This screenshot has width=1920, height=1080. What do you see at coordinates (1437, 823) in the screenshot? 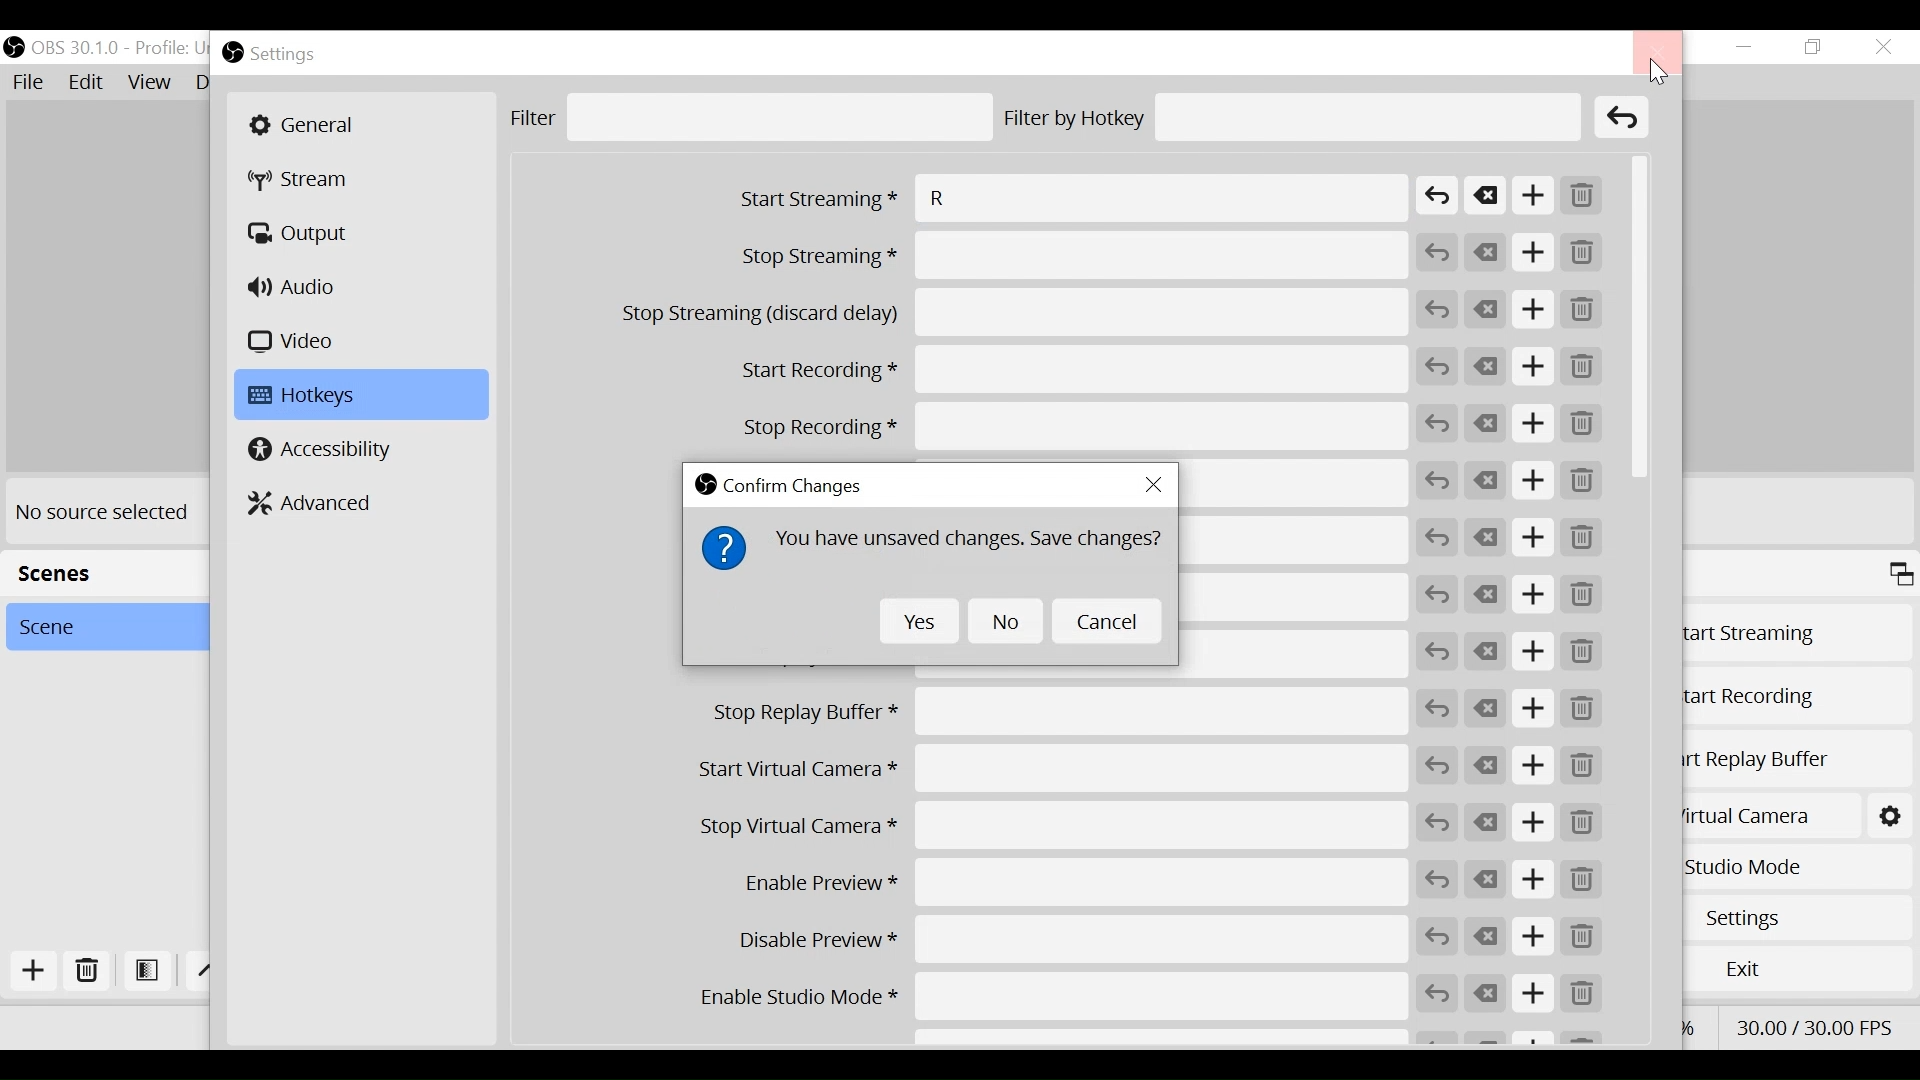
I see `Revert` at bounding box center [1437, 823].